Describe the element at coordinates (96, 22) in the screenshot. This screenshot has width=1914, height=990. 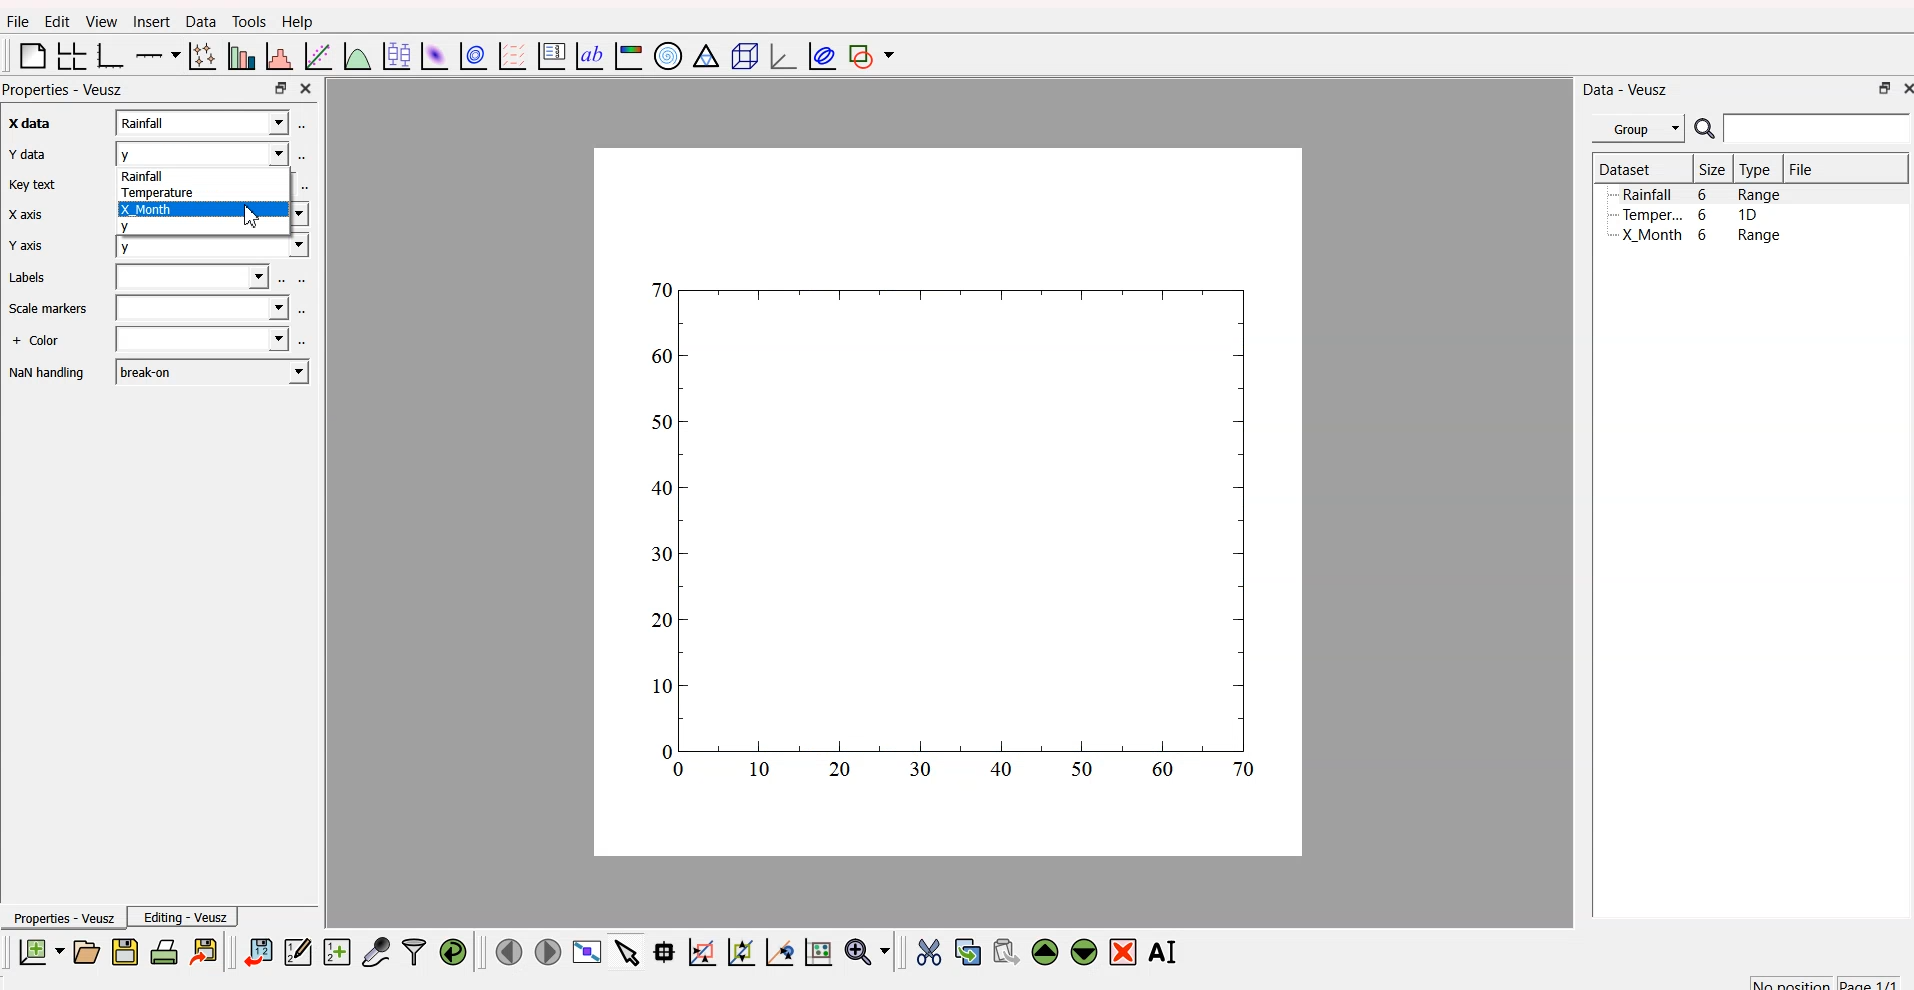
I see `View` at that location.